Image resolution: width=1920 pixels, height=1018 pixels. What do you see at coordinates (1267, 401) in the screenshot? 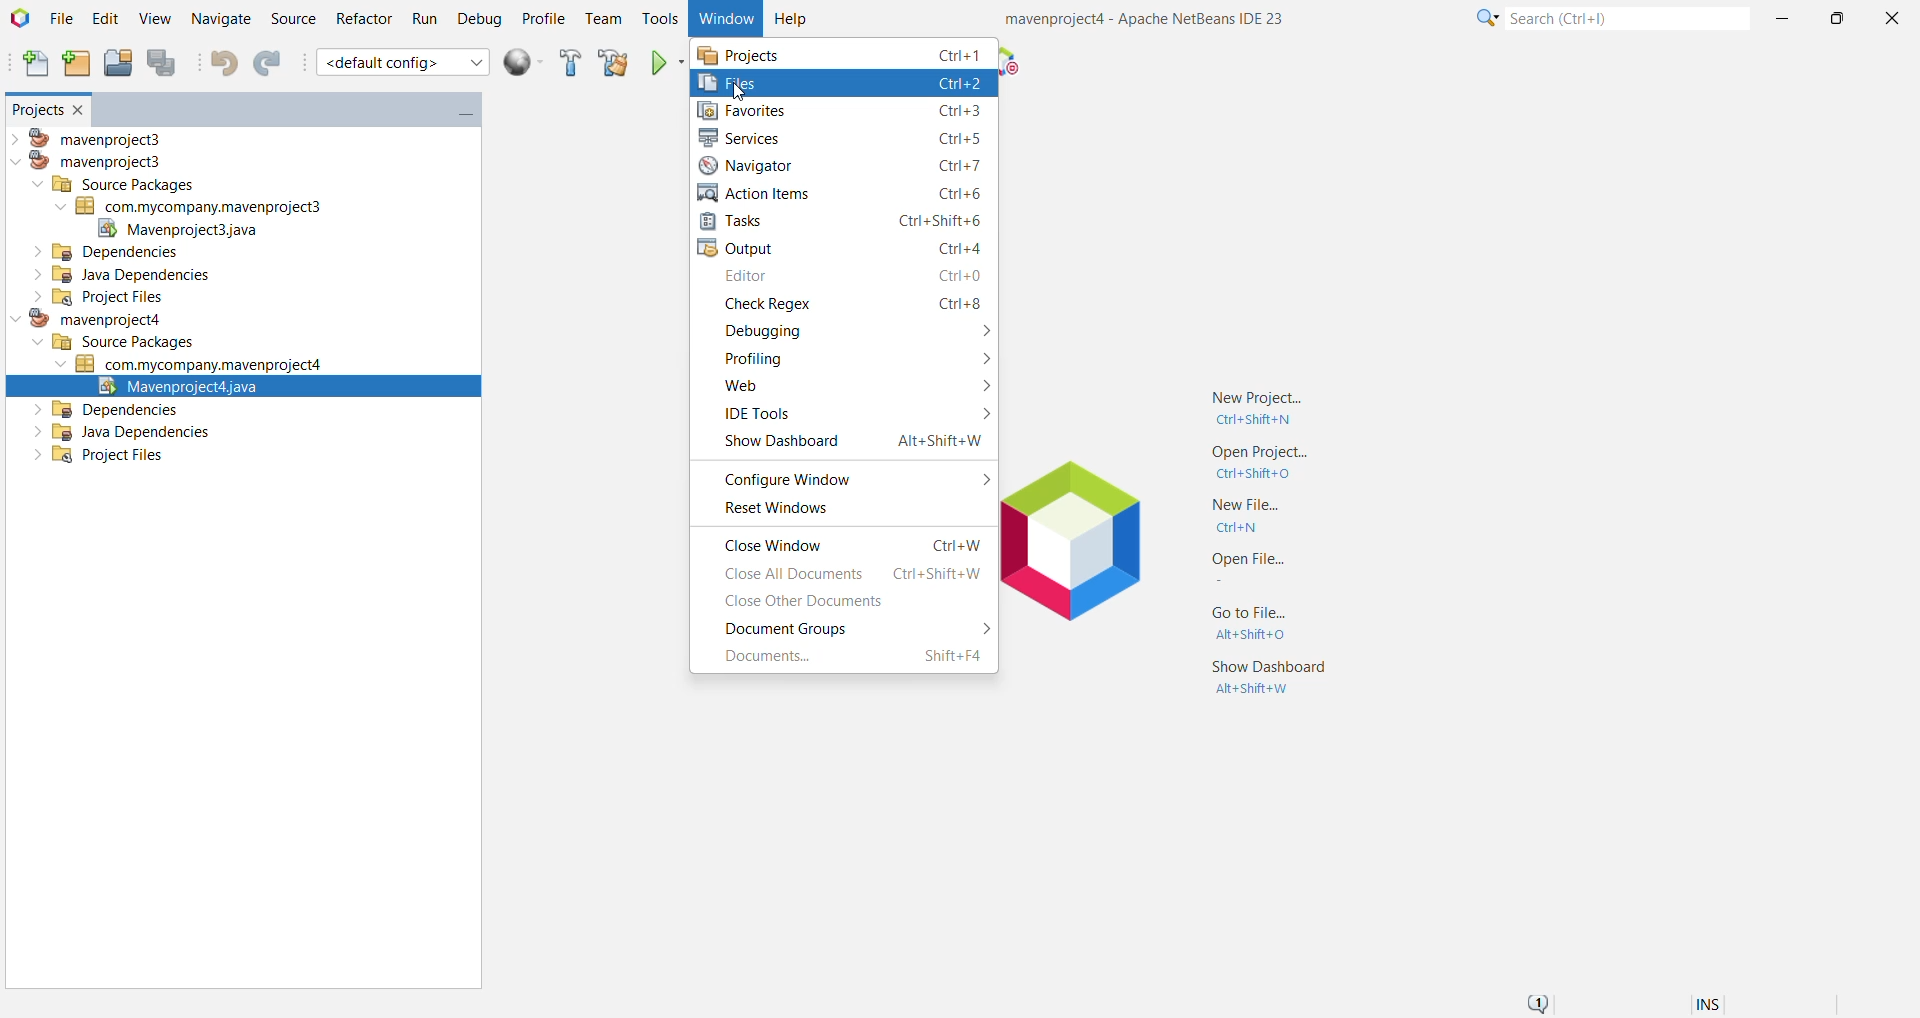
I see `New Project` at bounding box center [1267, 401].